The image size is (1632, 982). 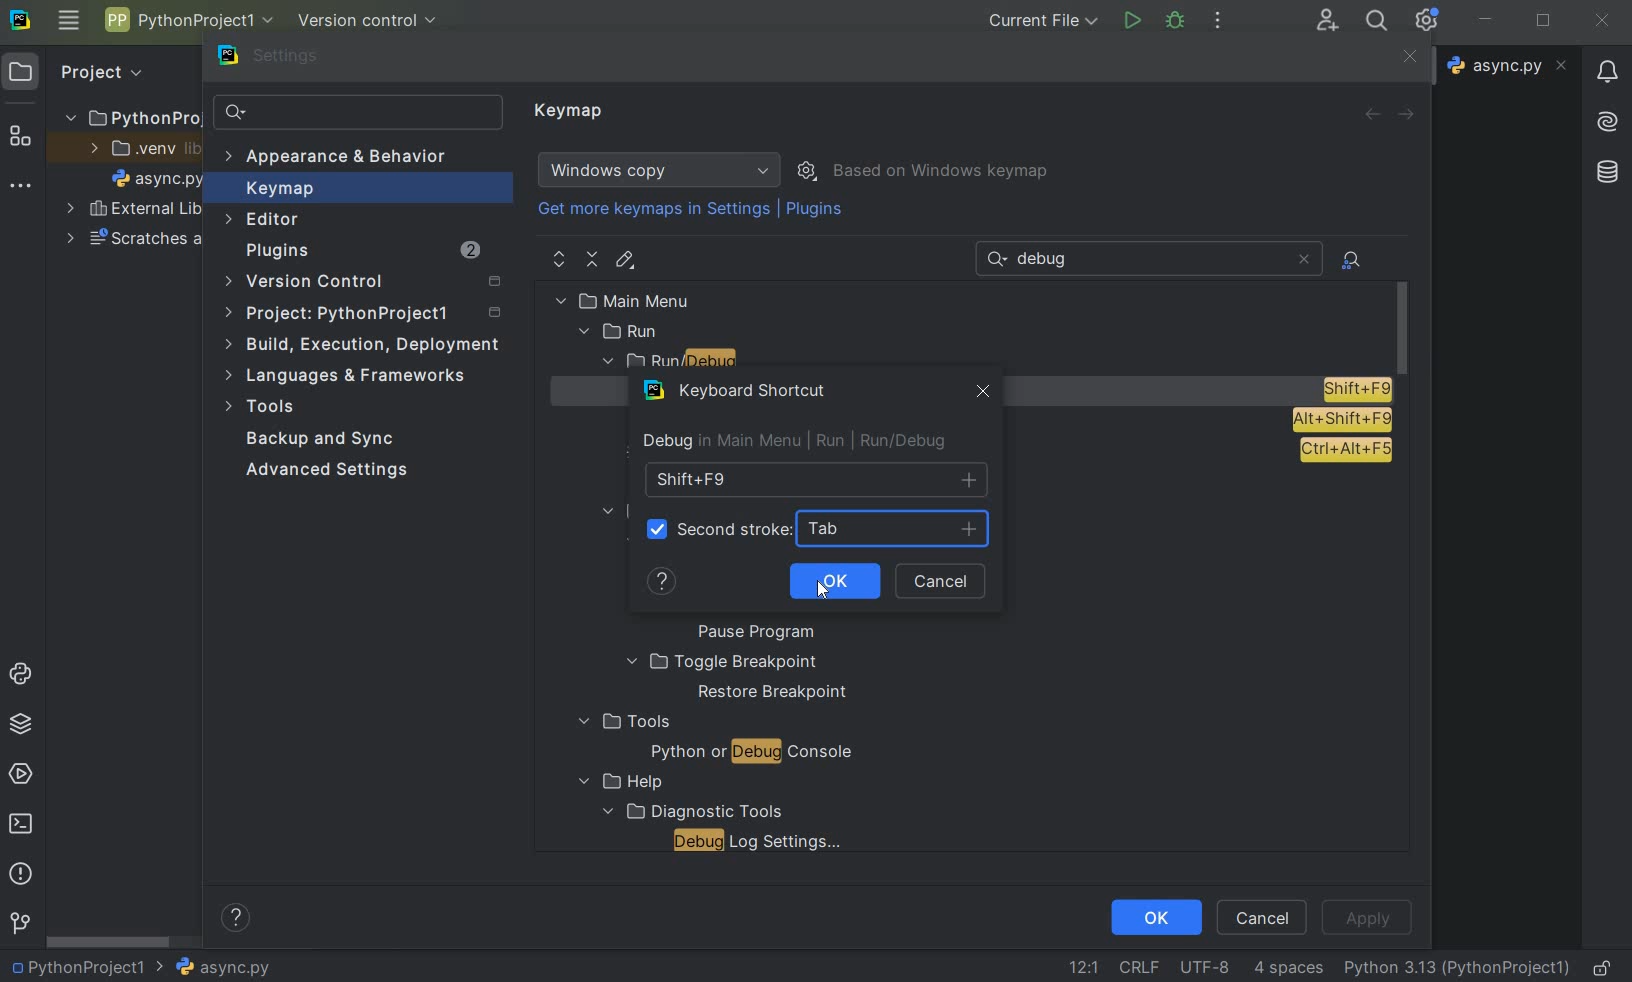 I want to click on Project, so click(x=99, y=70).